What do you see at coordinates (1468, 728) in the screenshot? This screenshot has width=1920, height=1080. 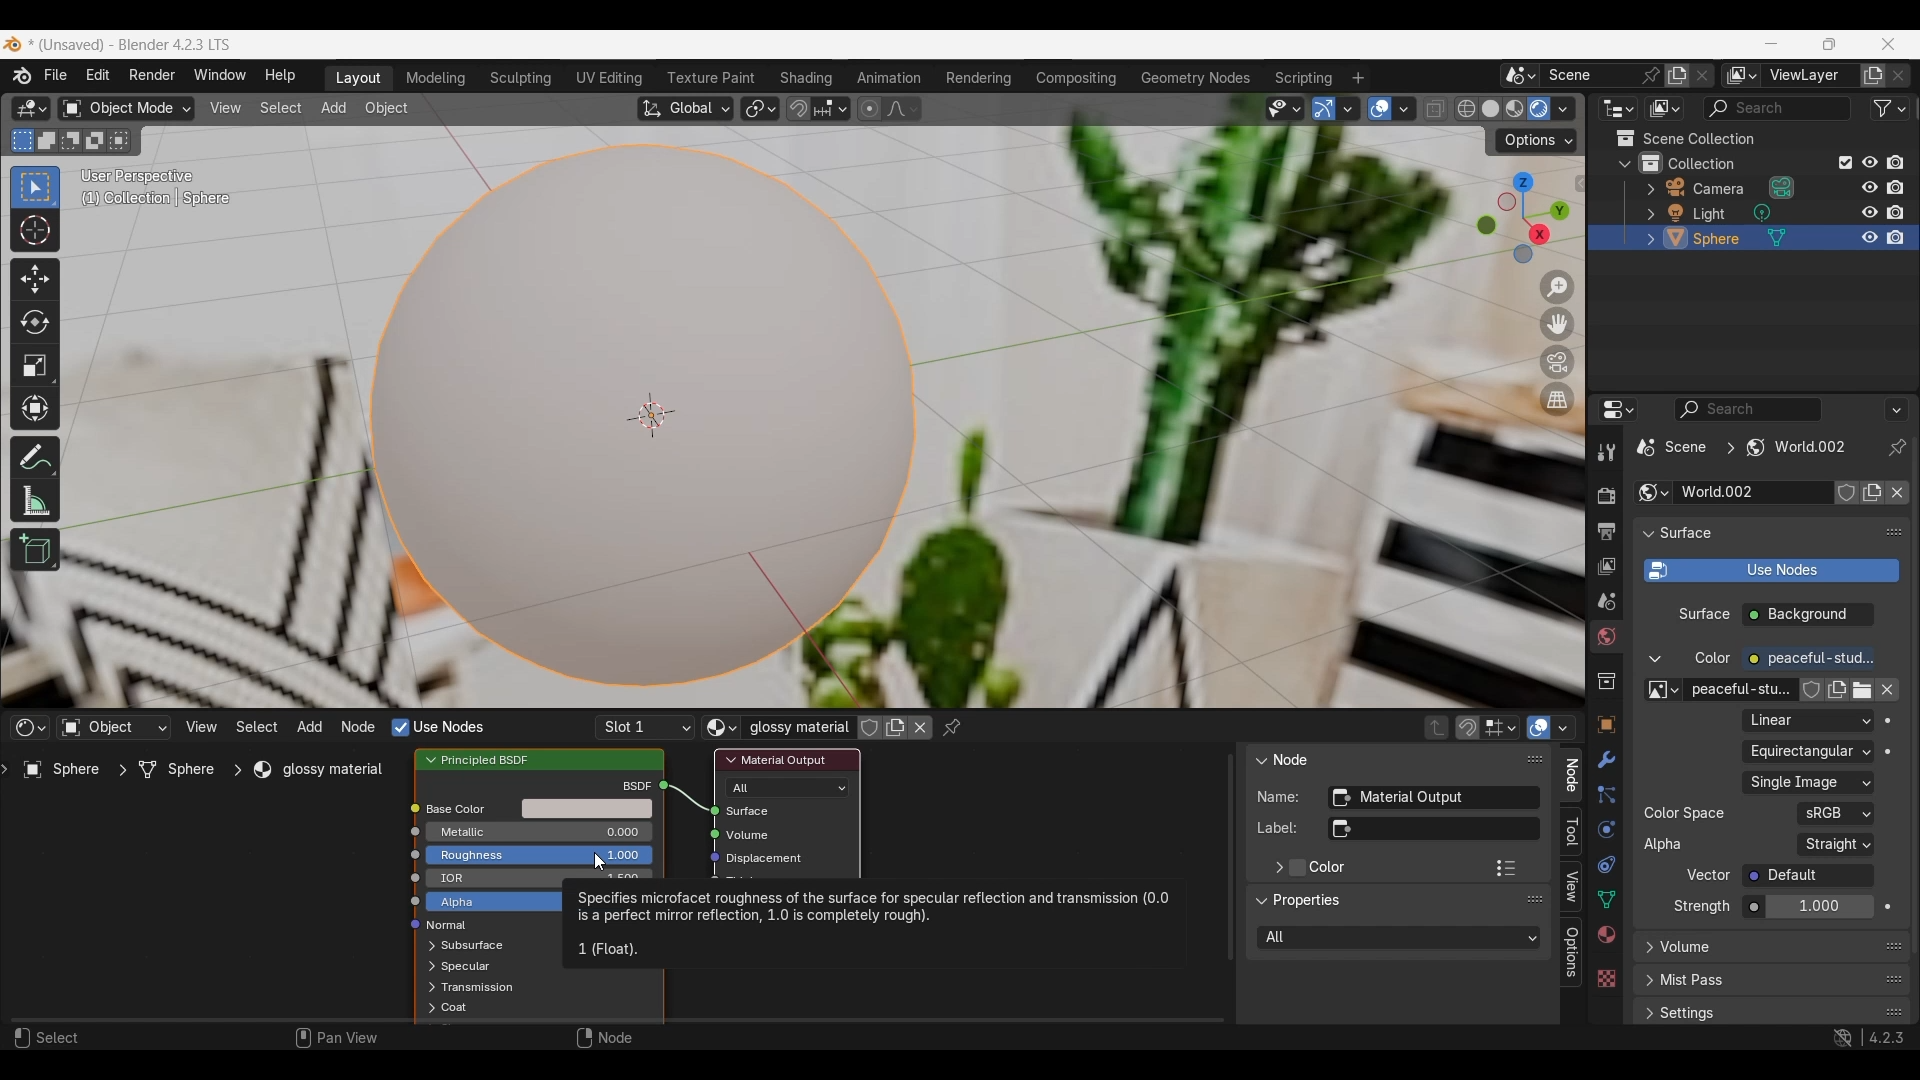 I see `Snap node during transform` at bounding box center [1468, 728].